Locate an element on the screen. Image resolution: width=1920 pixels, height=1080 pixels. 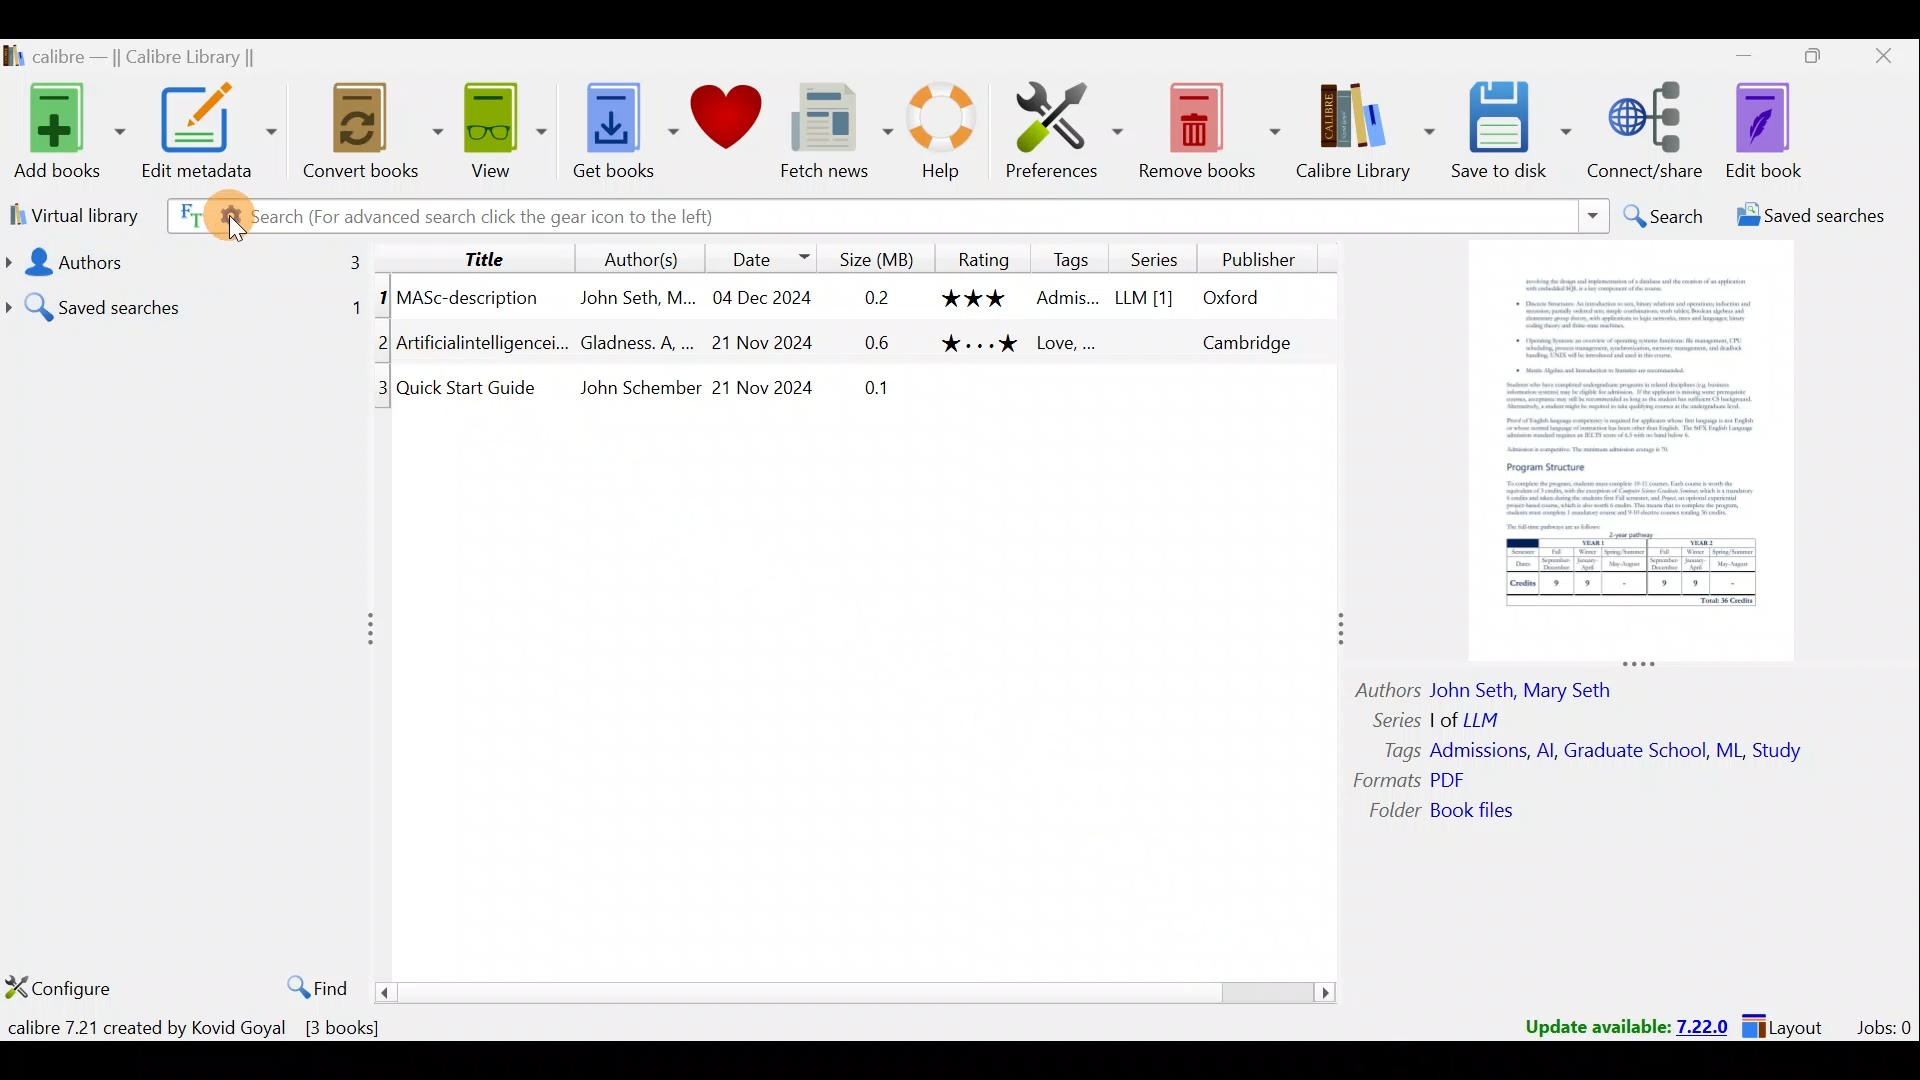
Love, ... is located at coordinates (1068, 346).